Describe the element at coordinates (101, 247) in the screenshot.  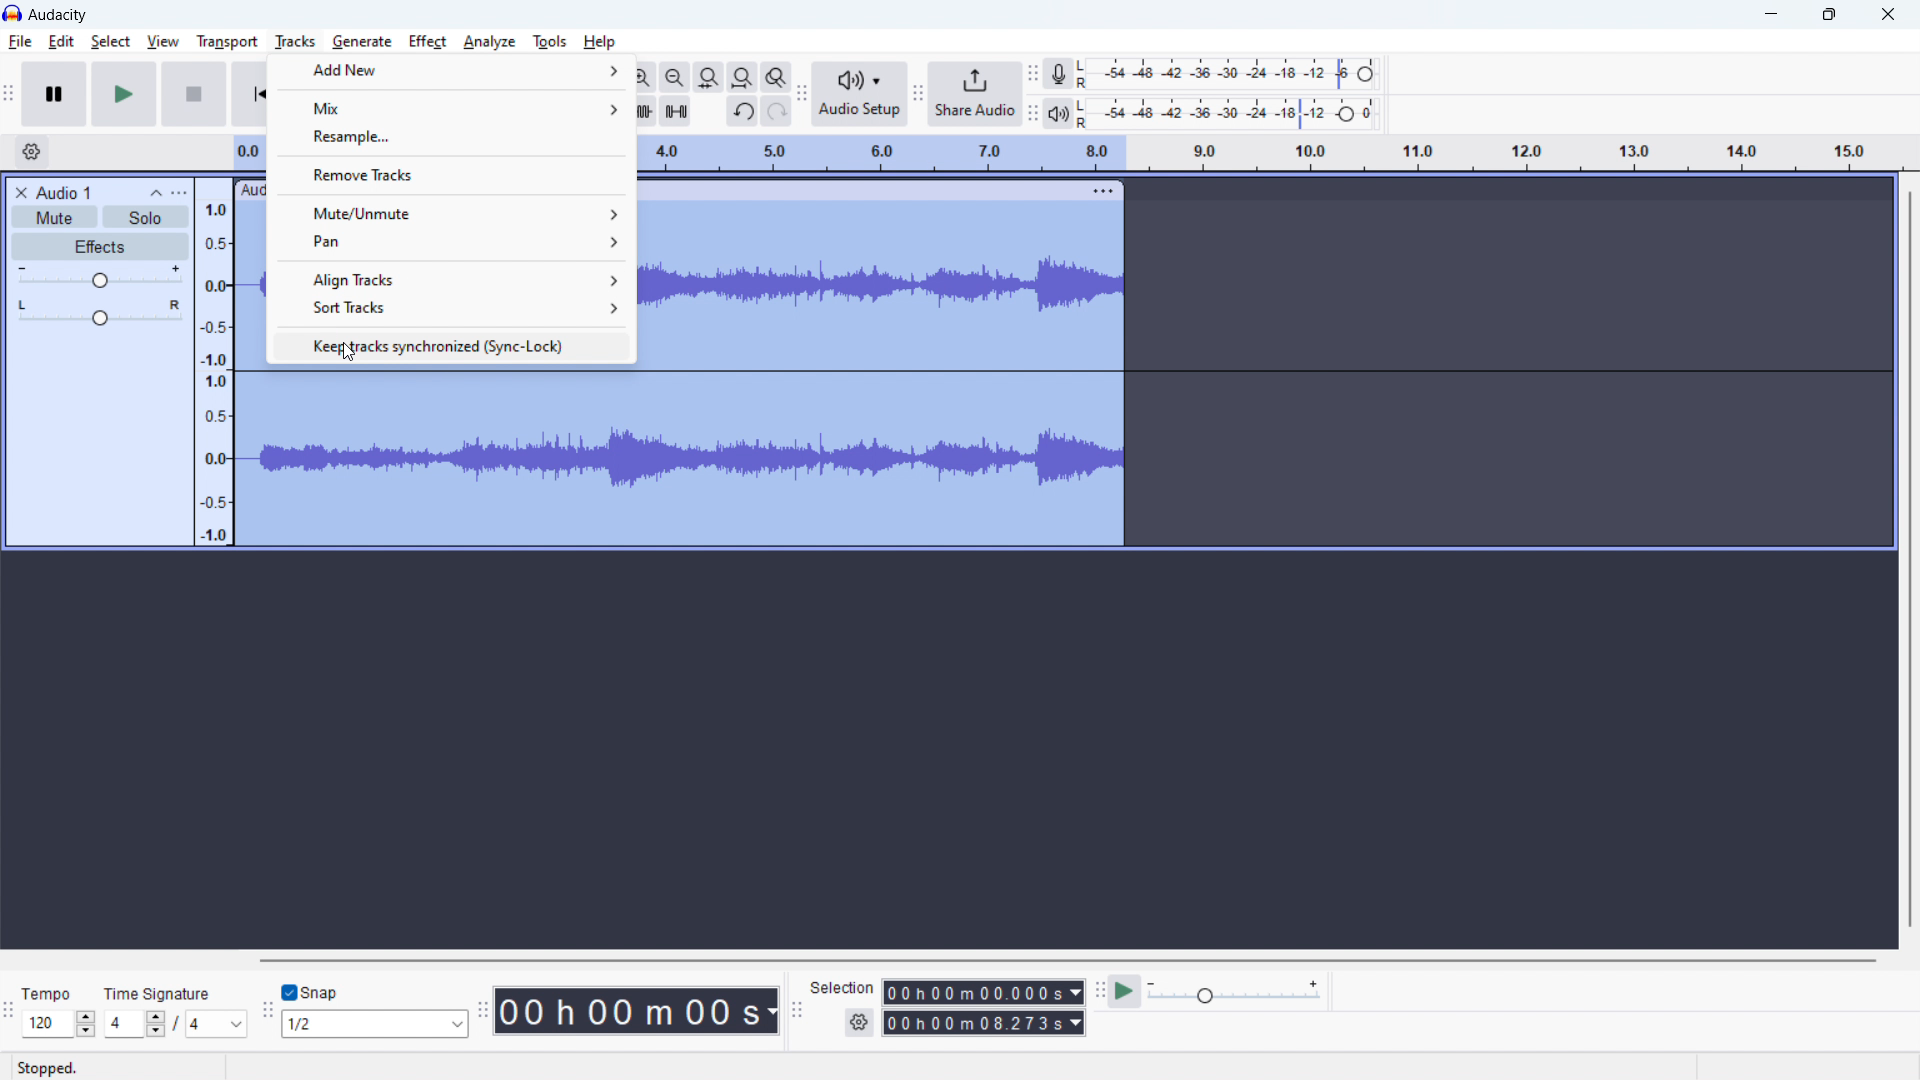
I see `effects` at that location.